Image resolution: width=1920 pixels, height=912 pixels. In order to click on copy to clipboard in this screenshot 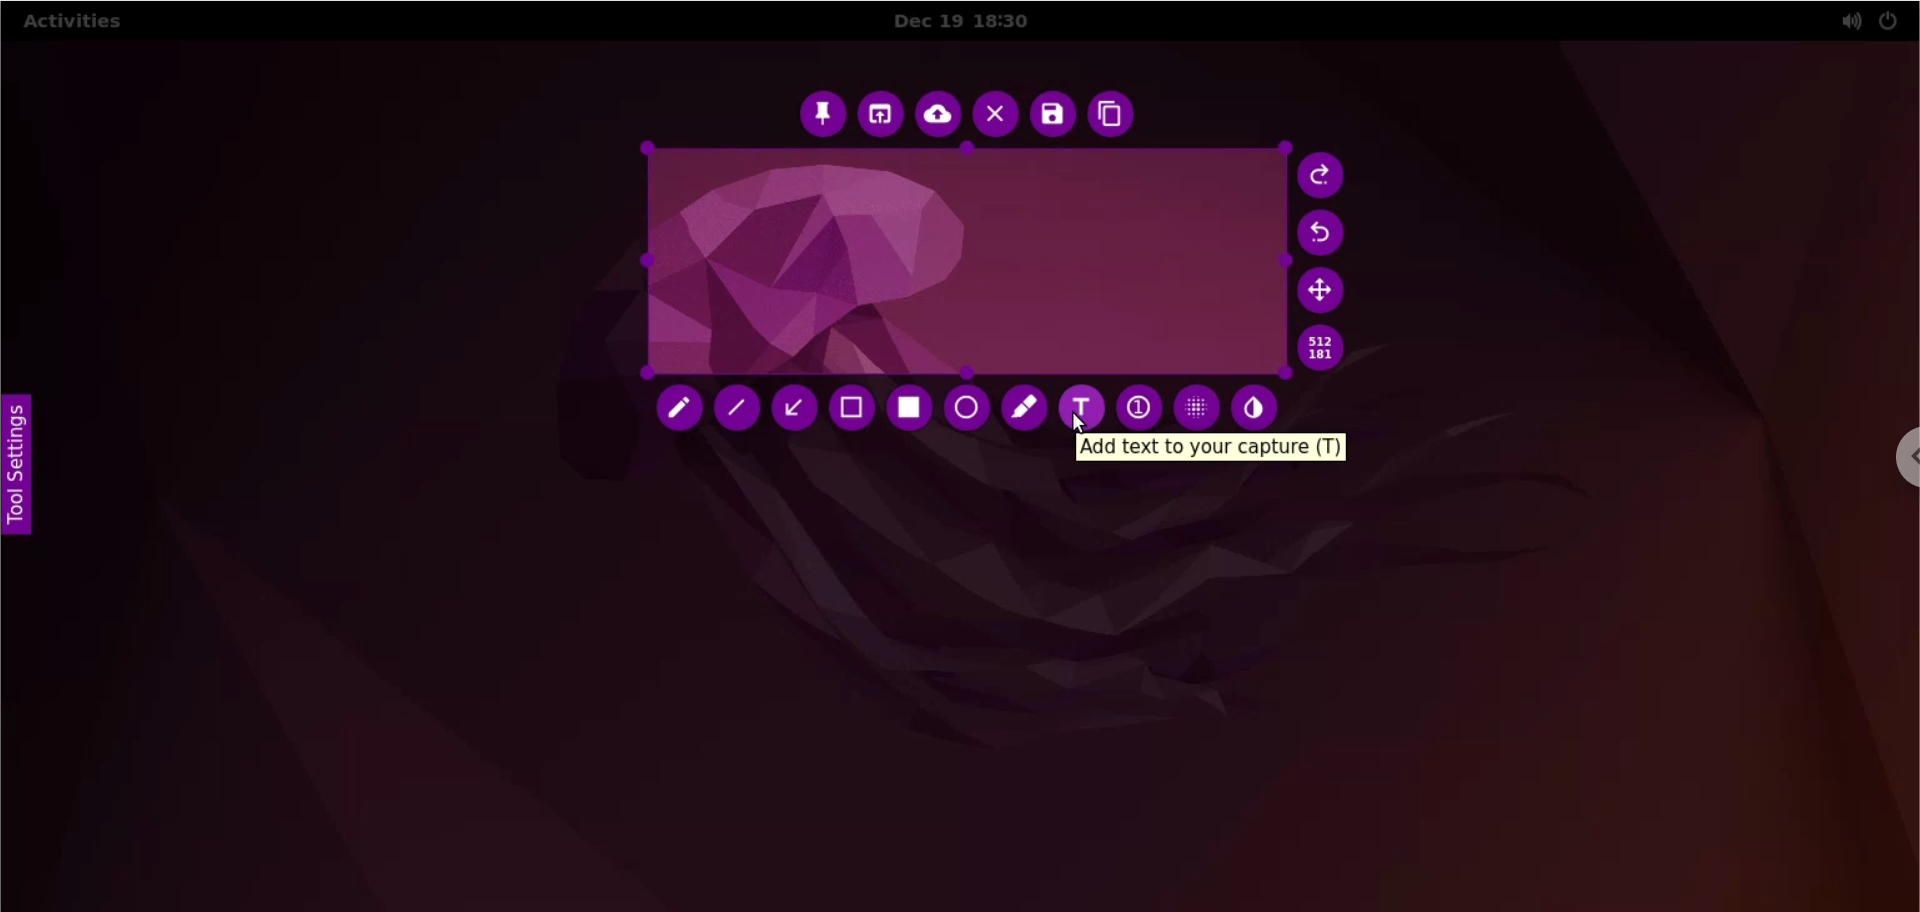, I will do `click(1117, 115)`.